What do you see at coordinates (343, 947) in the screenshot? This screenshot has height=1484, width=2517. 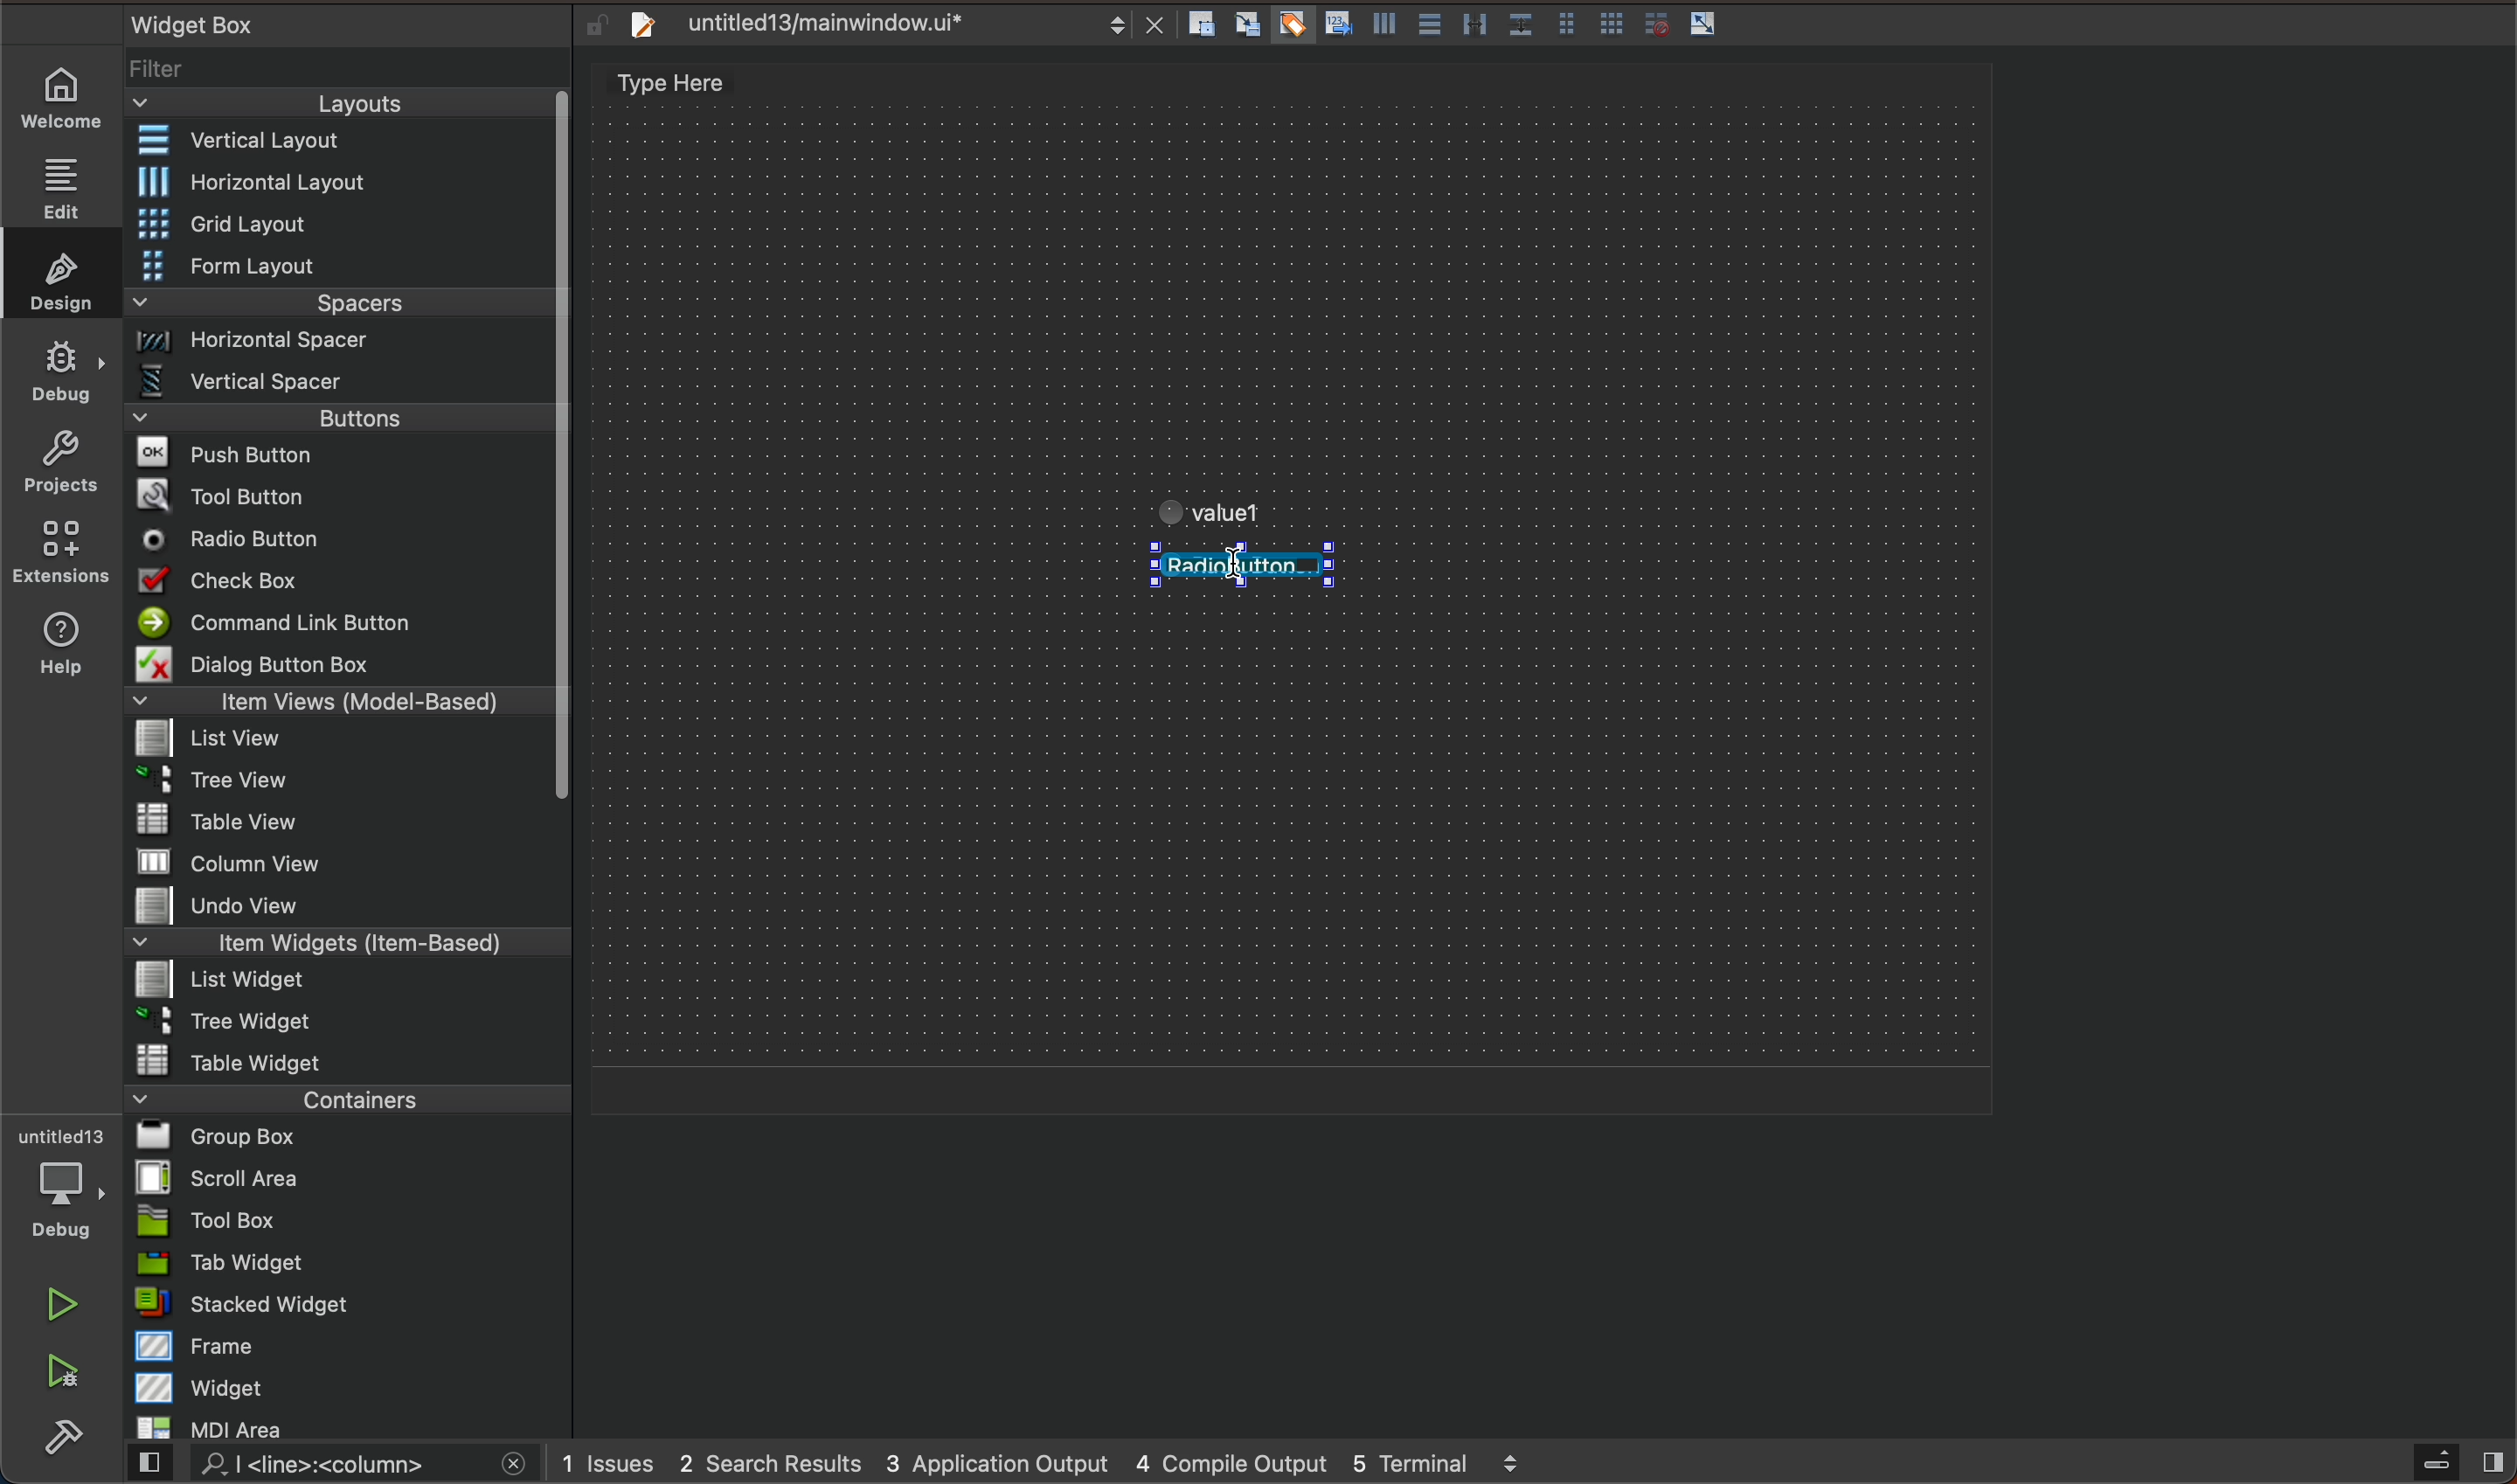 I see `item widget` at bounding box center [343, 947].